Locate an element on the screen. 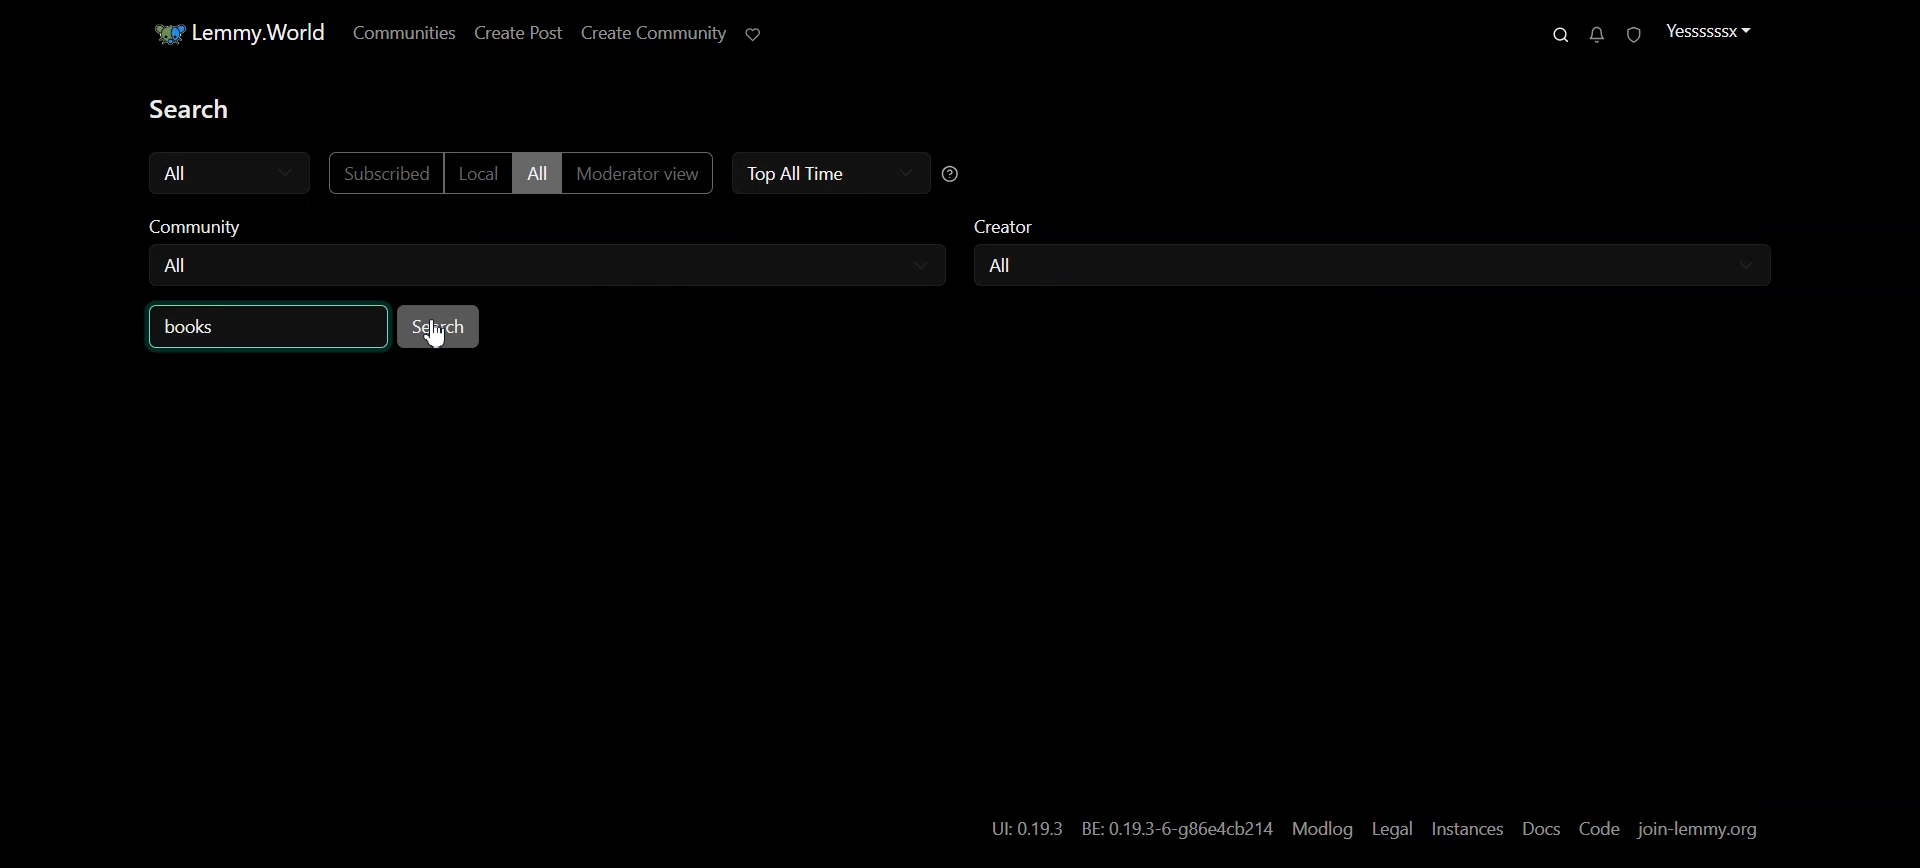  Code is located at coordinates (1597, 829).